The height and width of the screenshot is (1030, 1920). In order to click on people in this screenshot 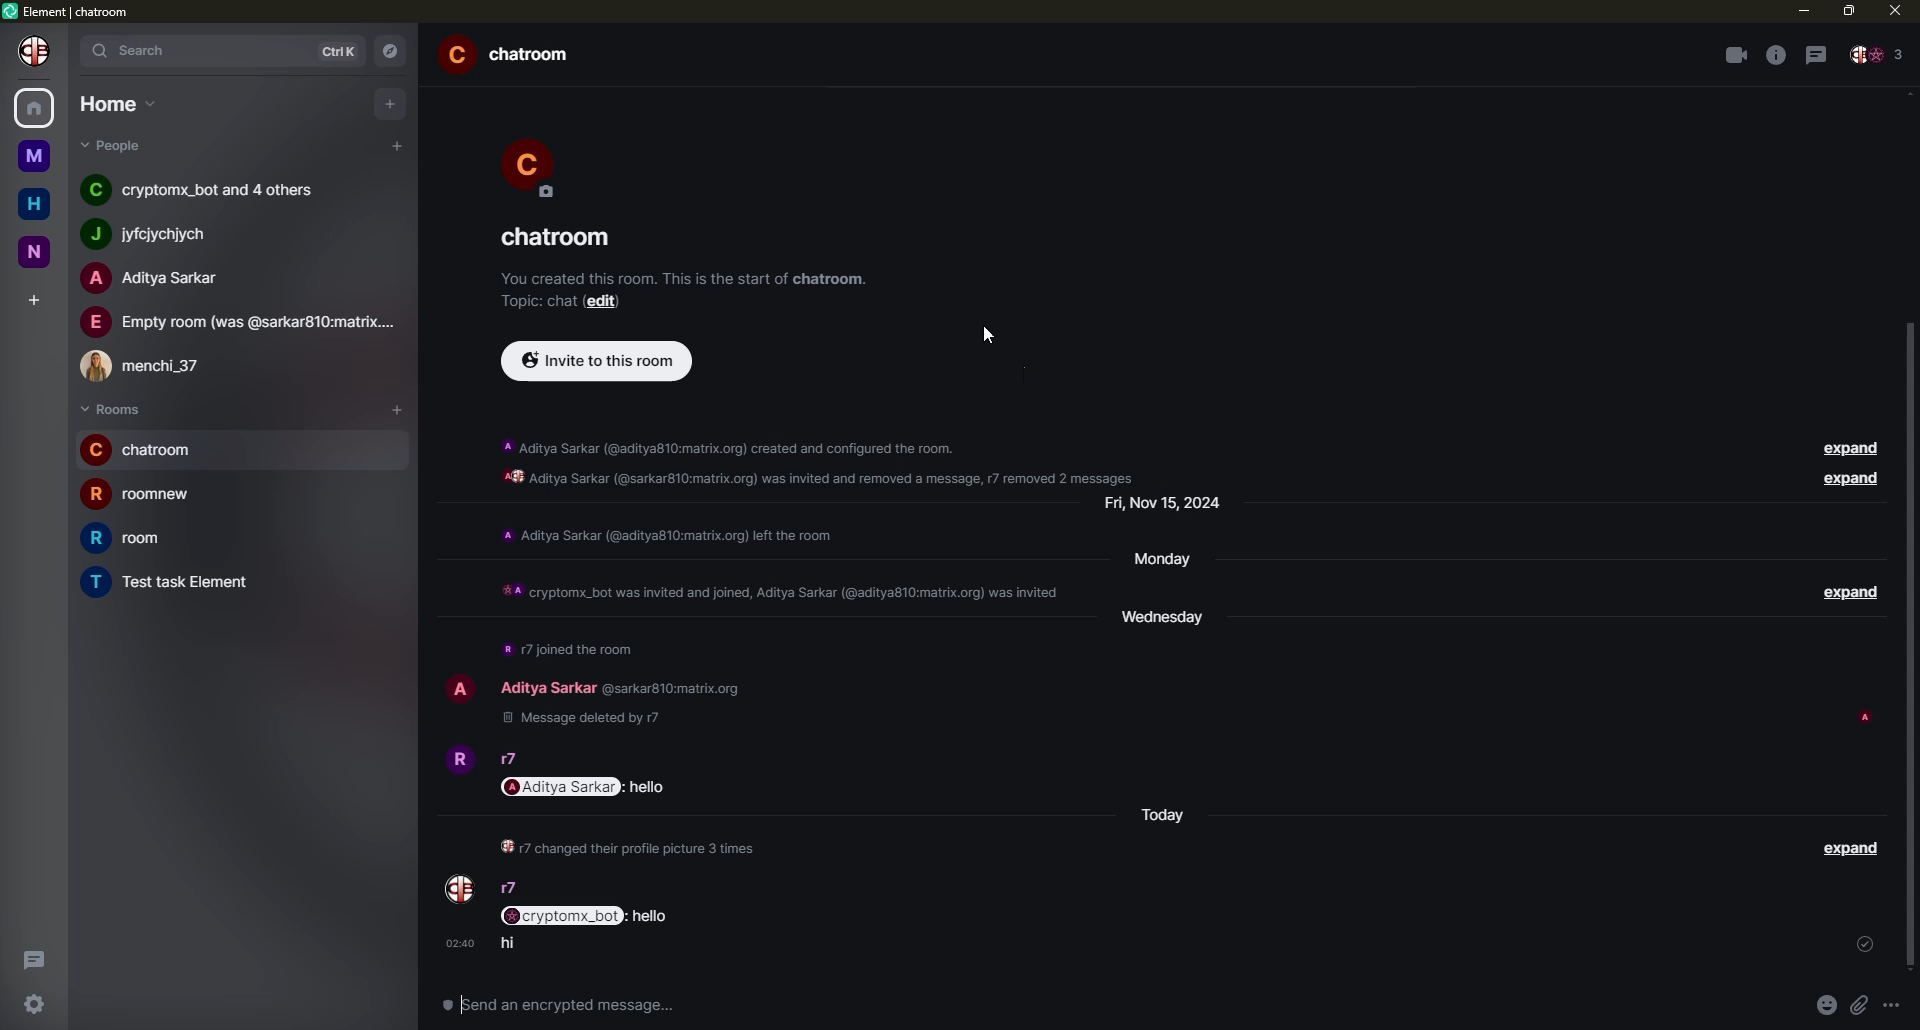, I will do `click(1880, 55)`.